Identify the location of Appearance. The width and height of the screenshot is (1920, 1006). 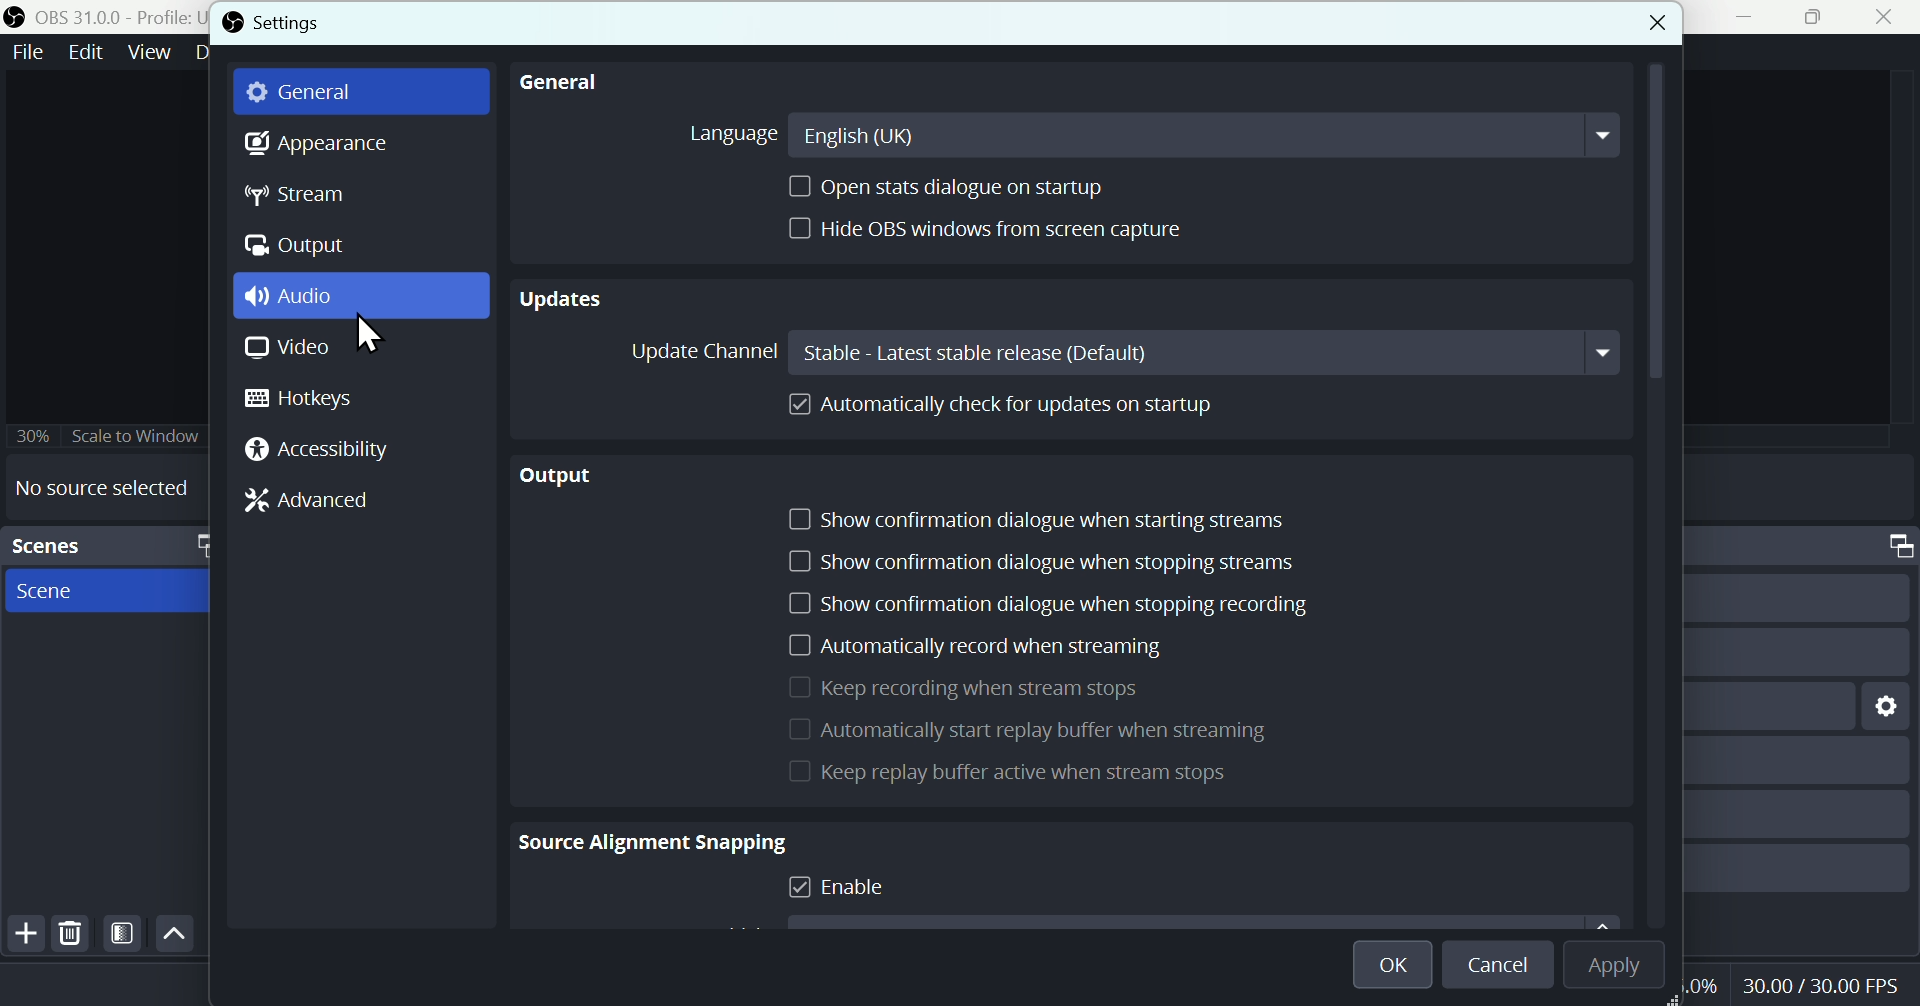
(312, 142).